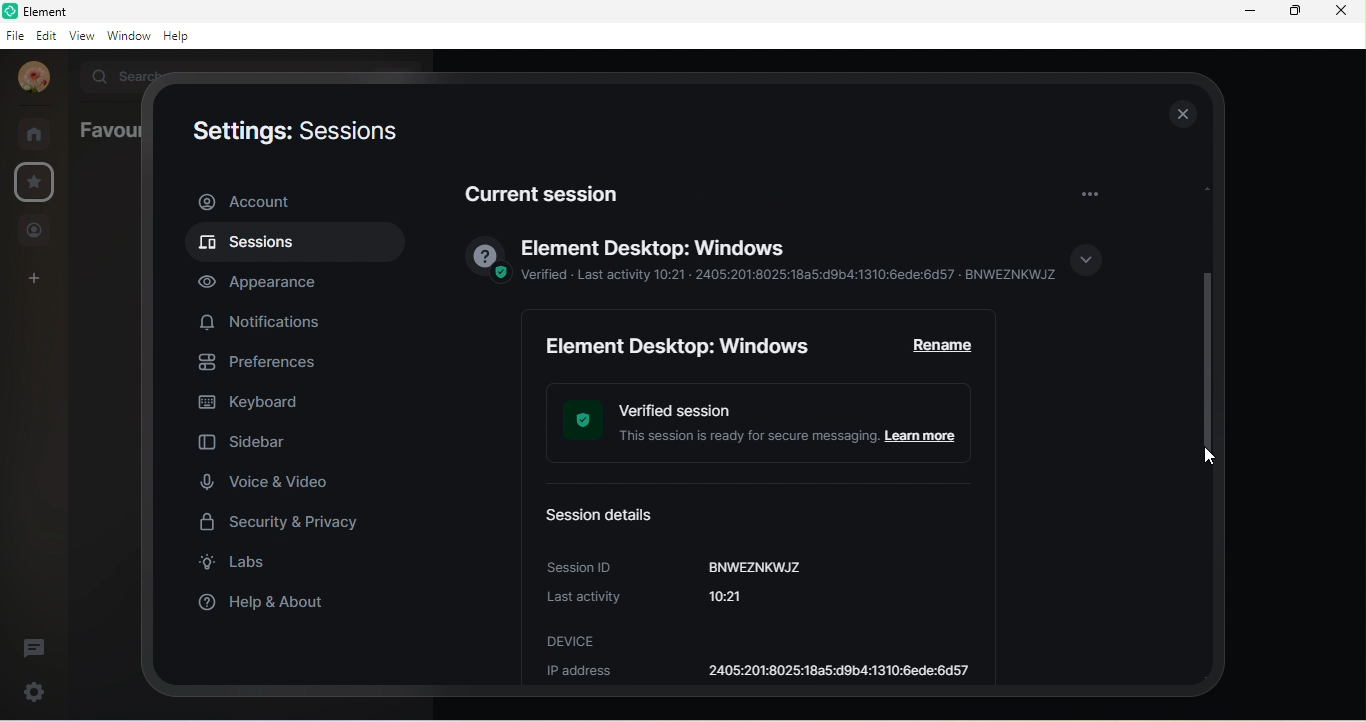  I want to click on preferences, so click(267, 364).